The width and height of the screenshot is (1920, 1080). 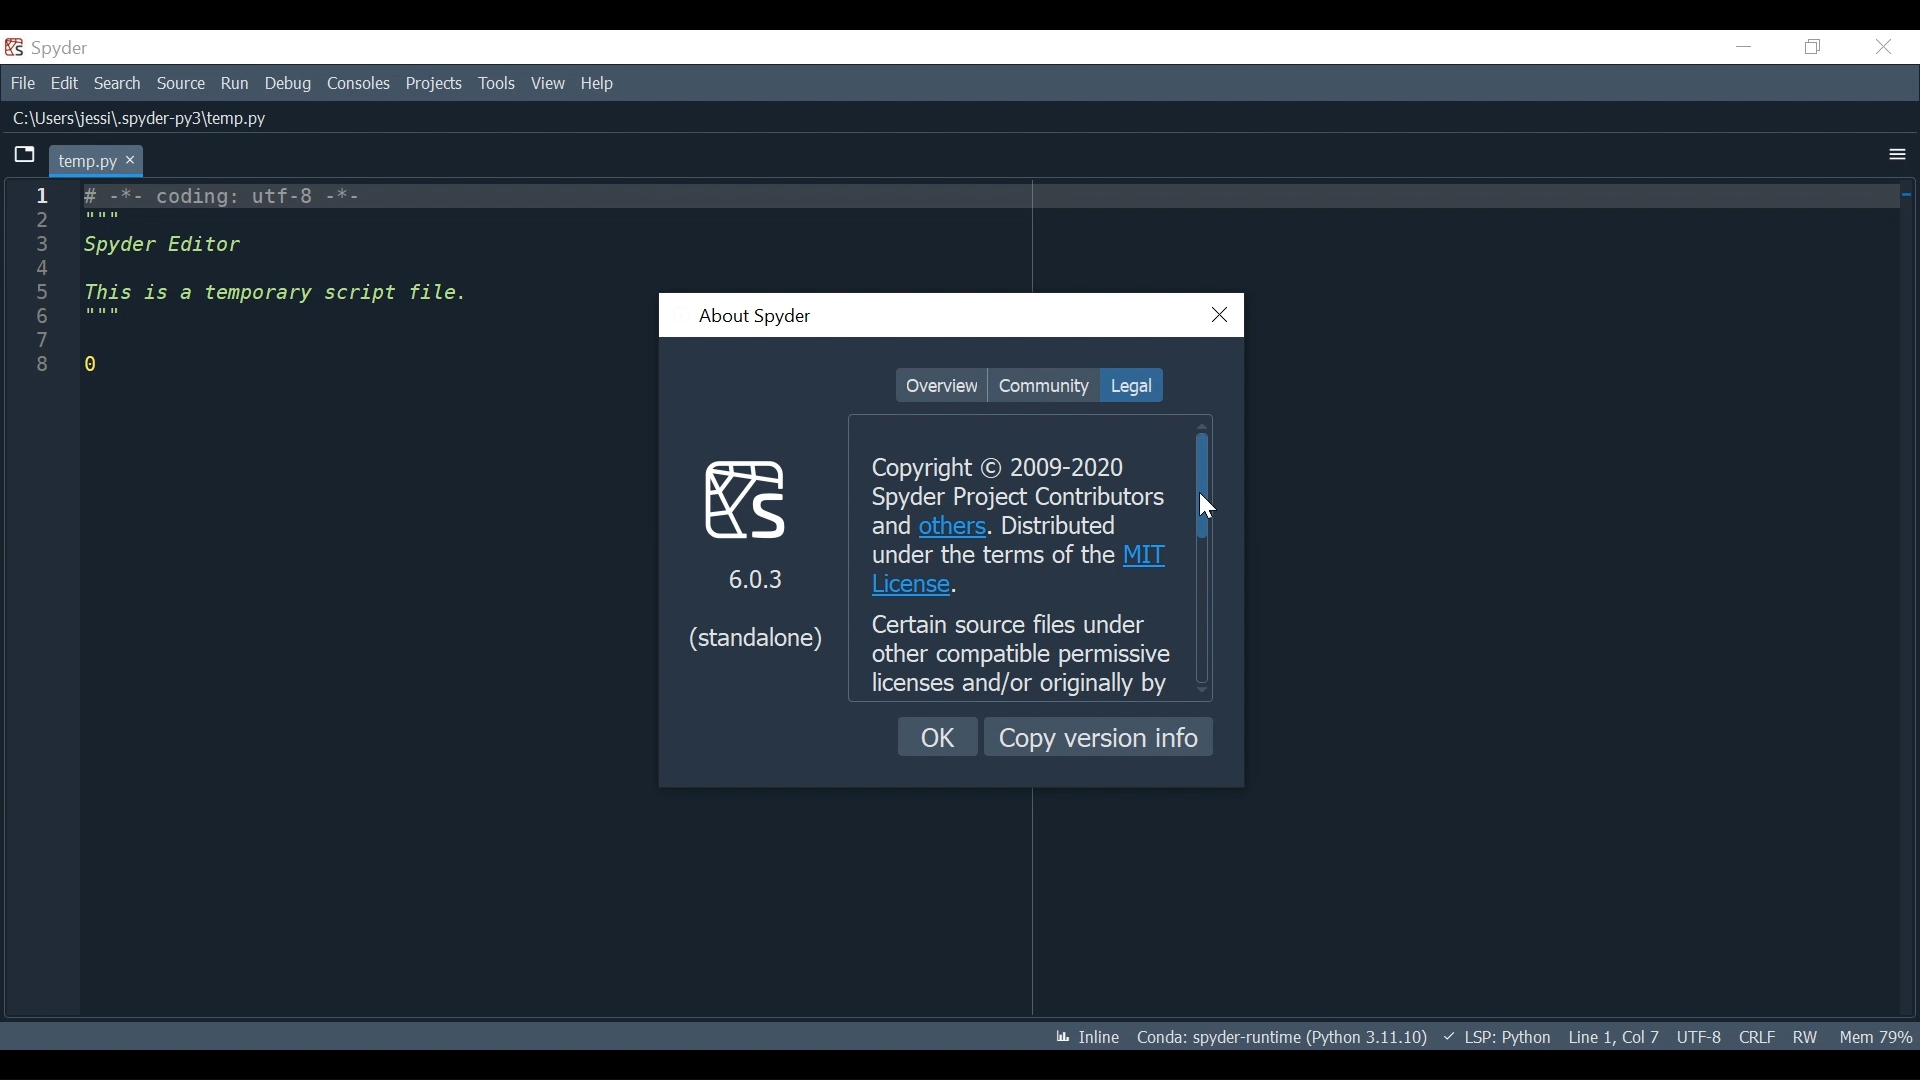 I want to click on Search, so click(x=117, y=83).